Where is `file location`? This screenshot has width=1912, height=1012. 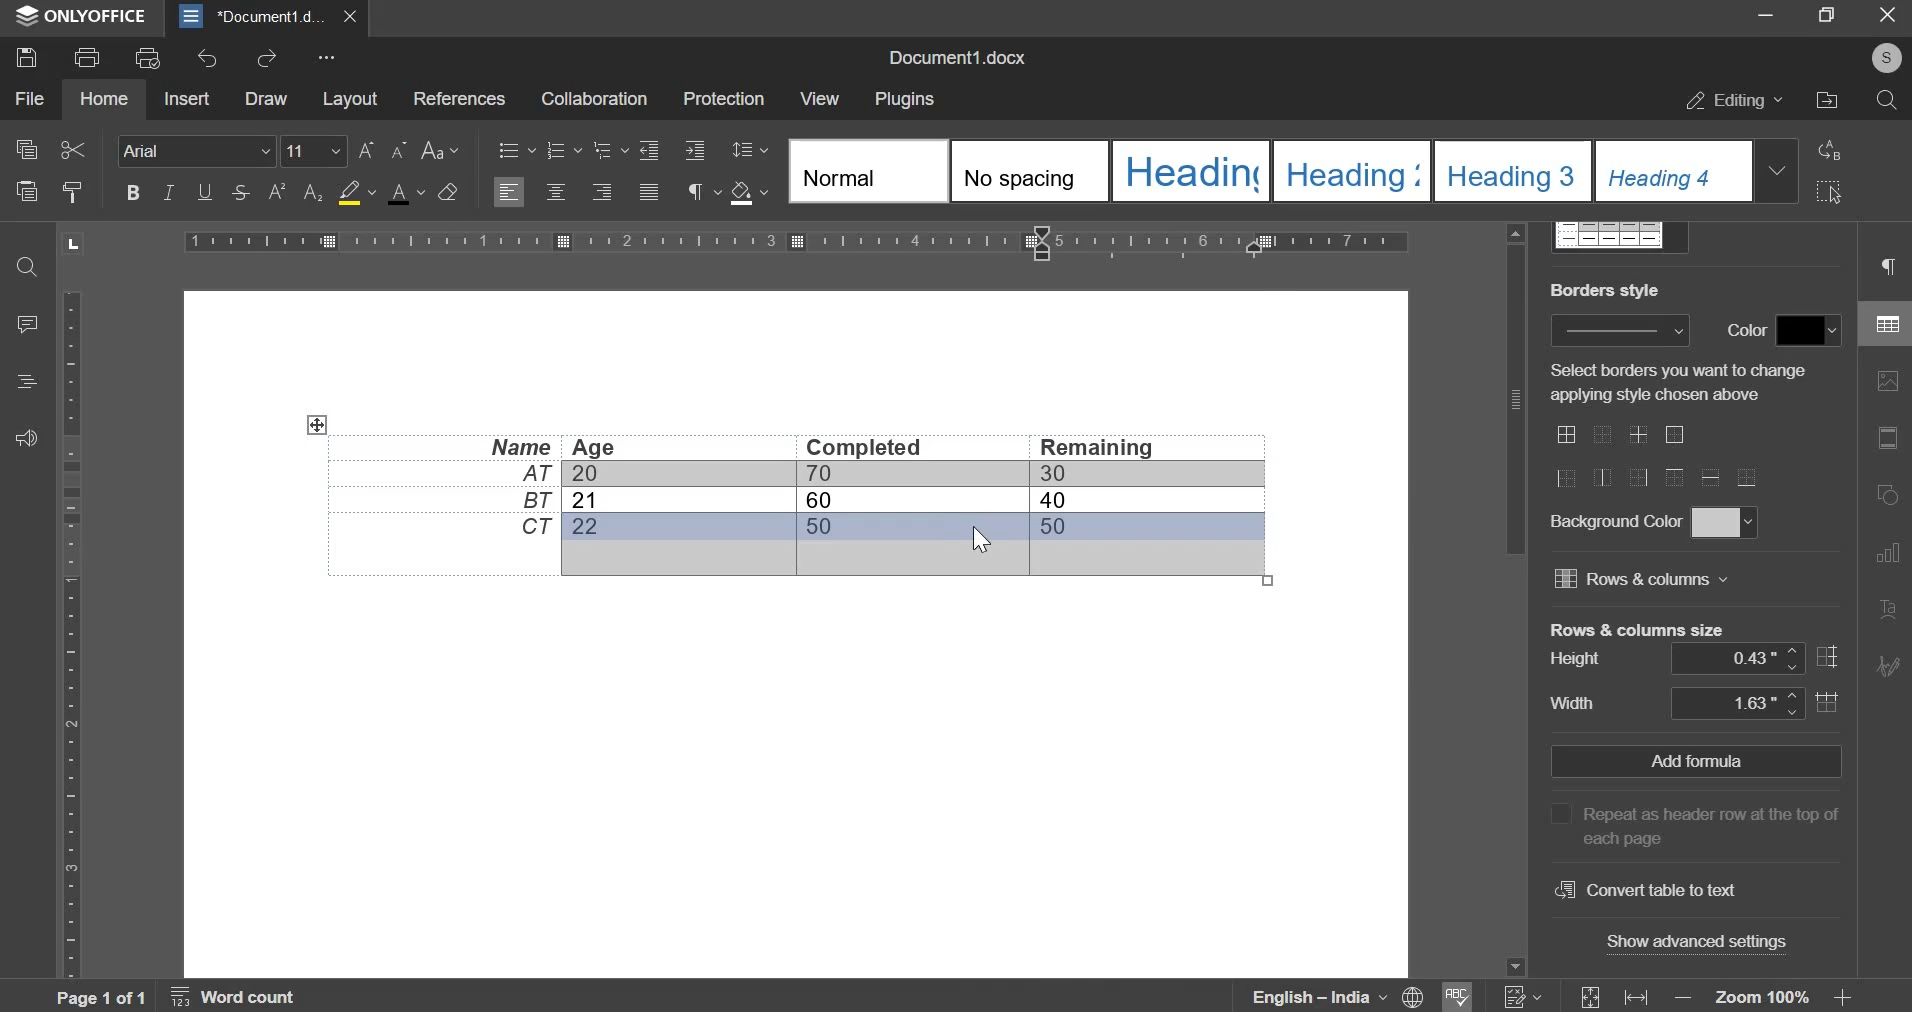
file location is located at coordinates (1826, 100).